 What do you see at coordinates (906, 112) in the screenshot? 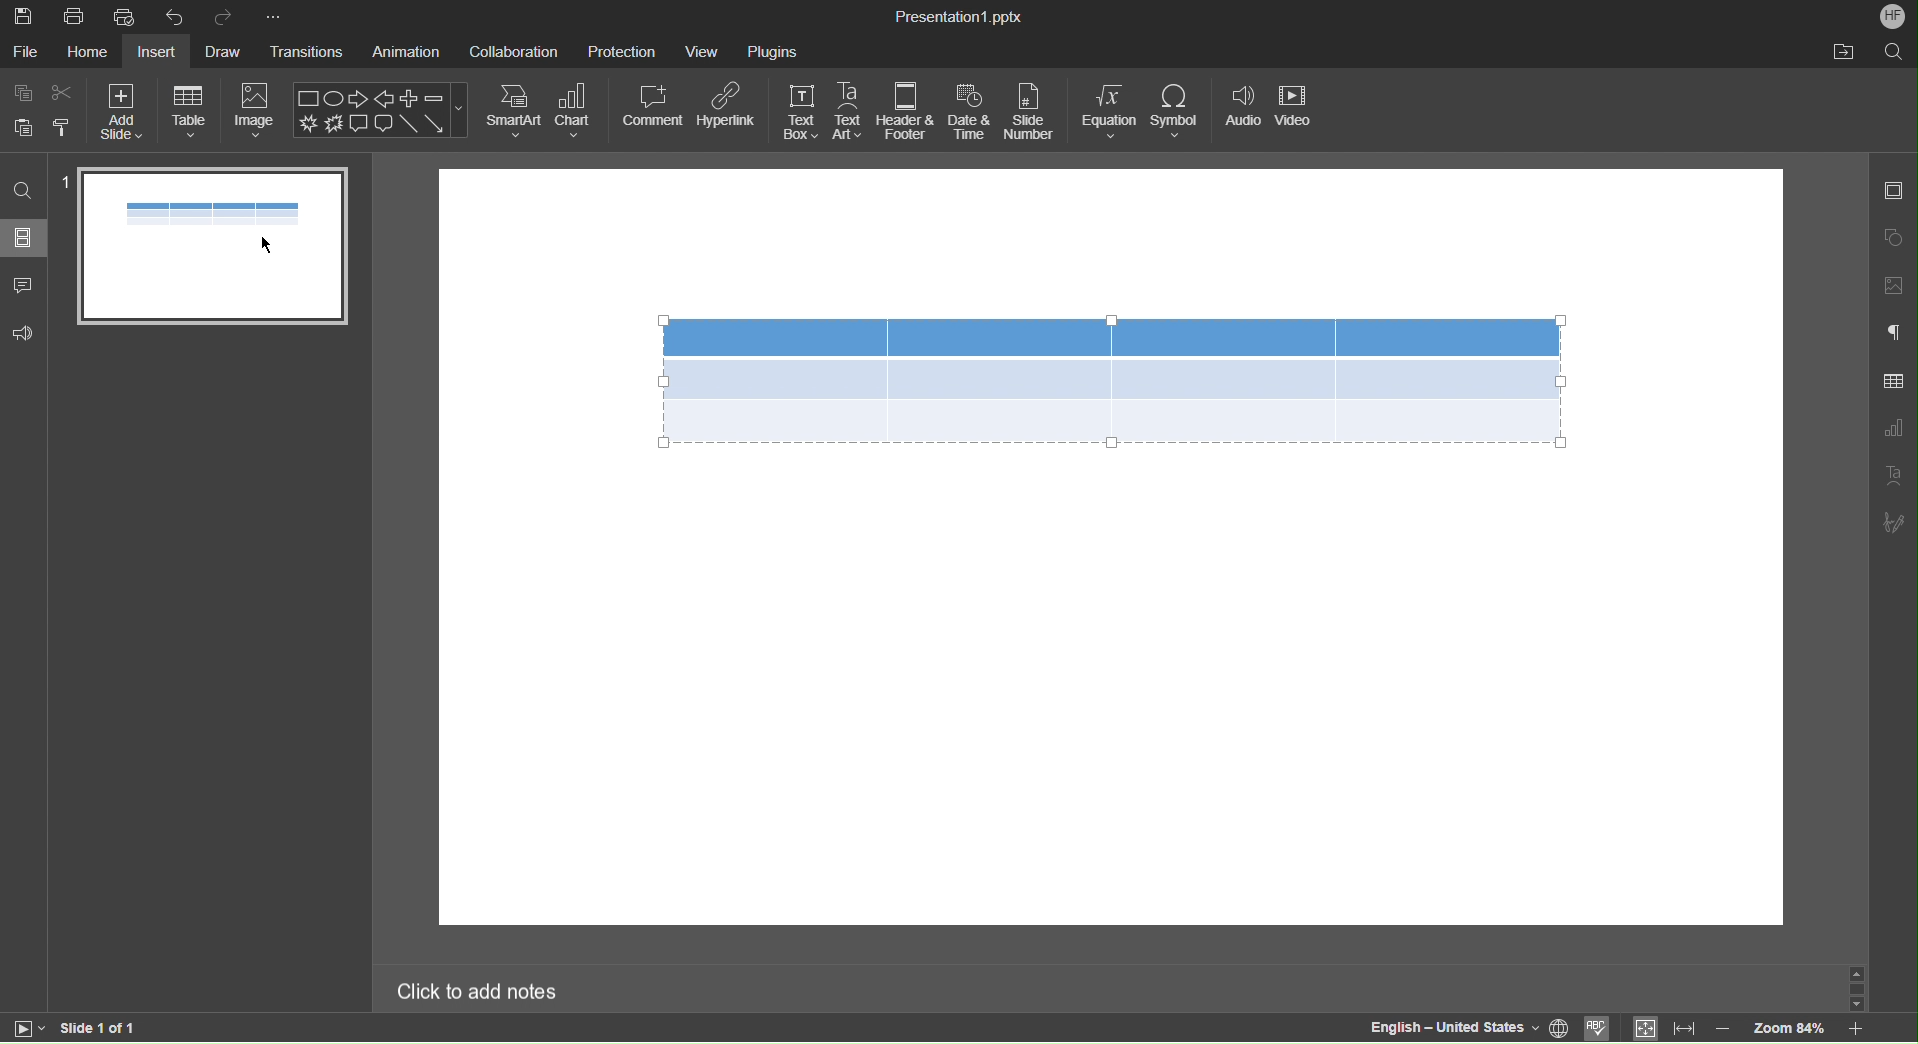
I see `Header & Footer` at bounding box center [906, 112].